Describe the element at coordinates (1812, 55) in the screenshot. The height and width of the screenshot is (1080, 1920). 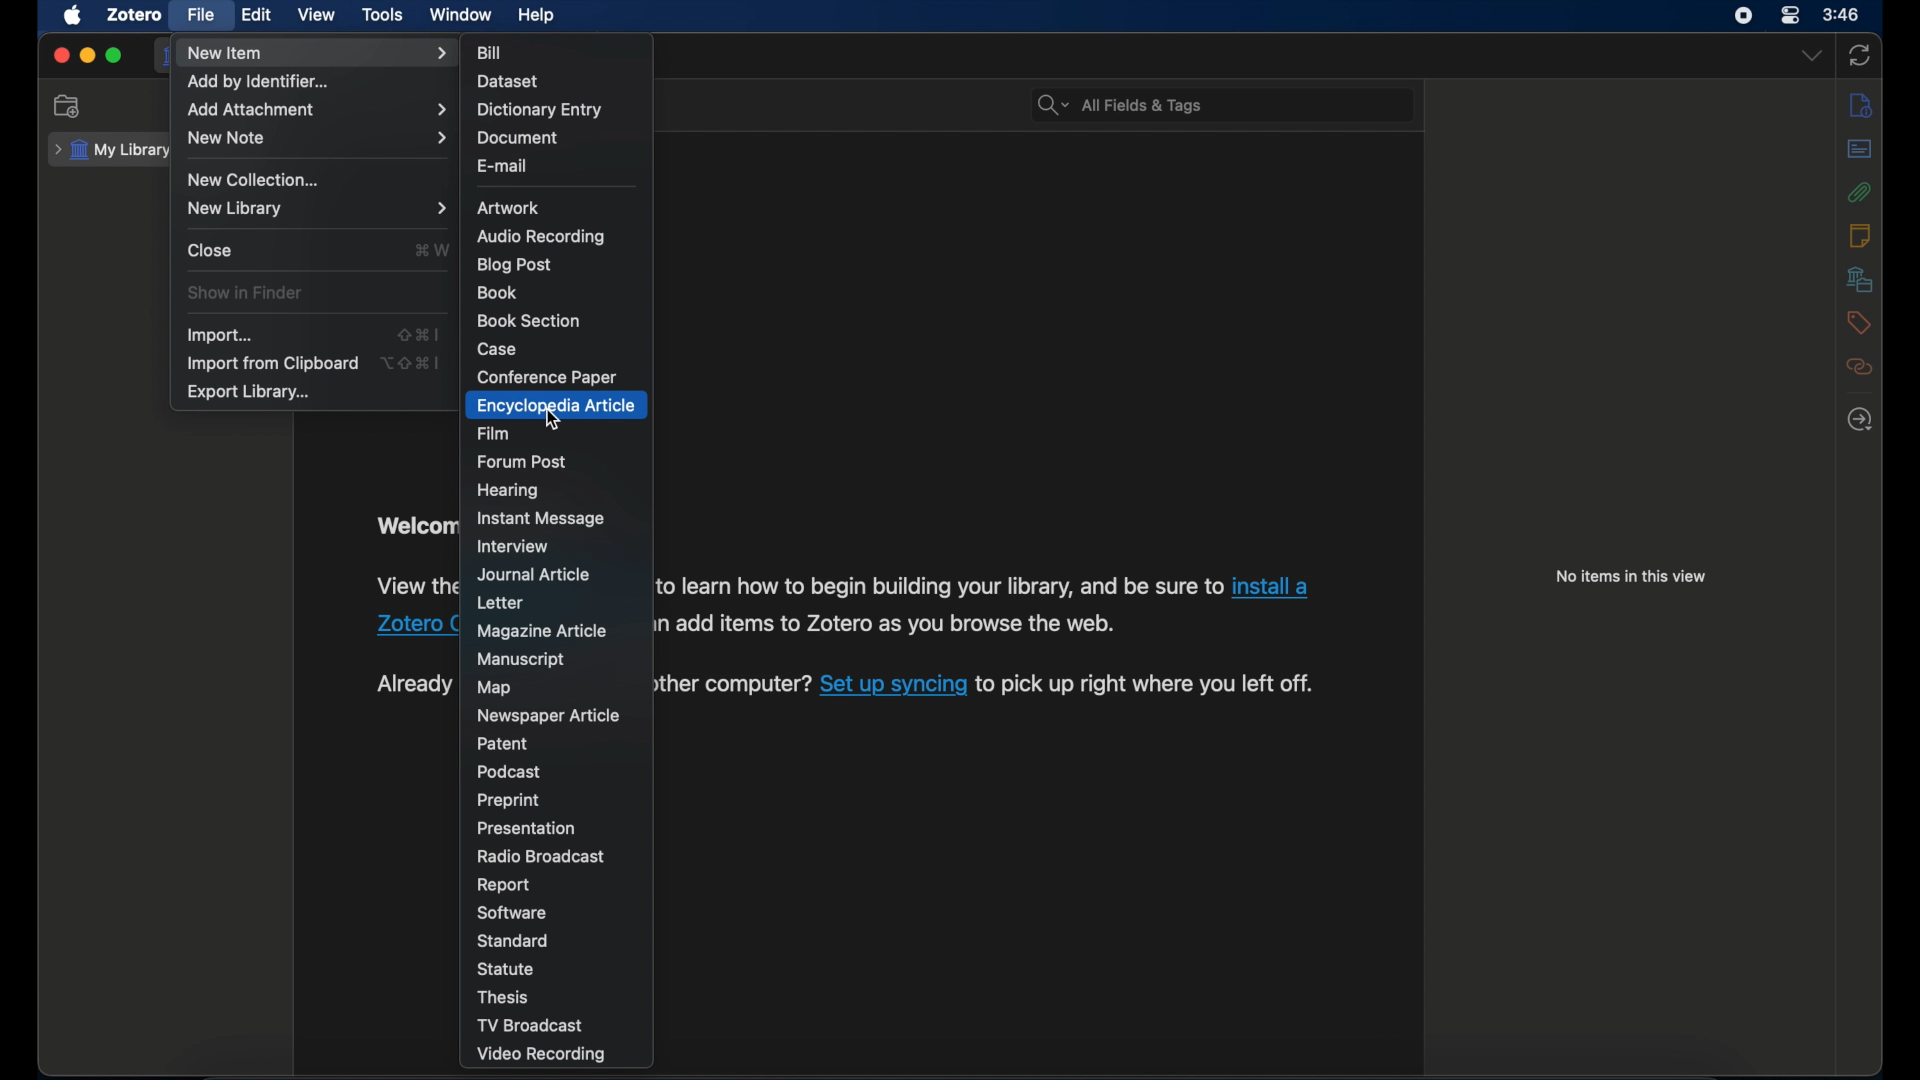
I see `dropdown` at that location.